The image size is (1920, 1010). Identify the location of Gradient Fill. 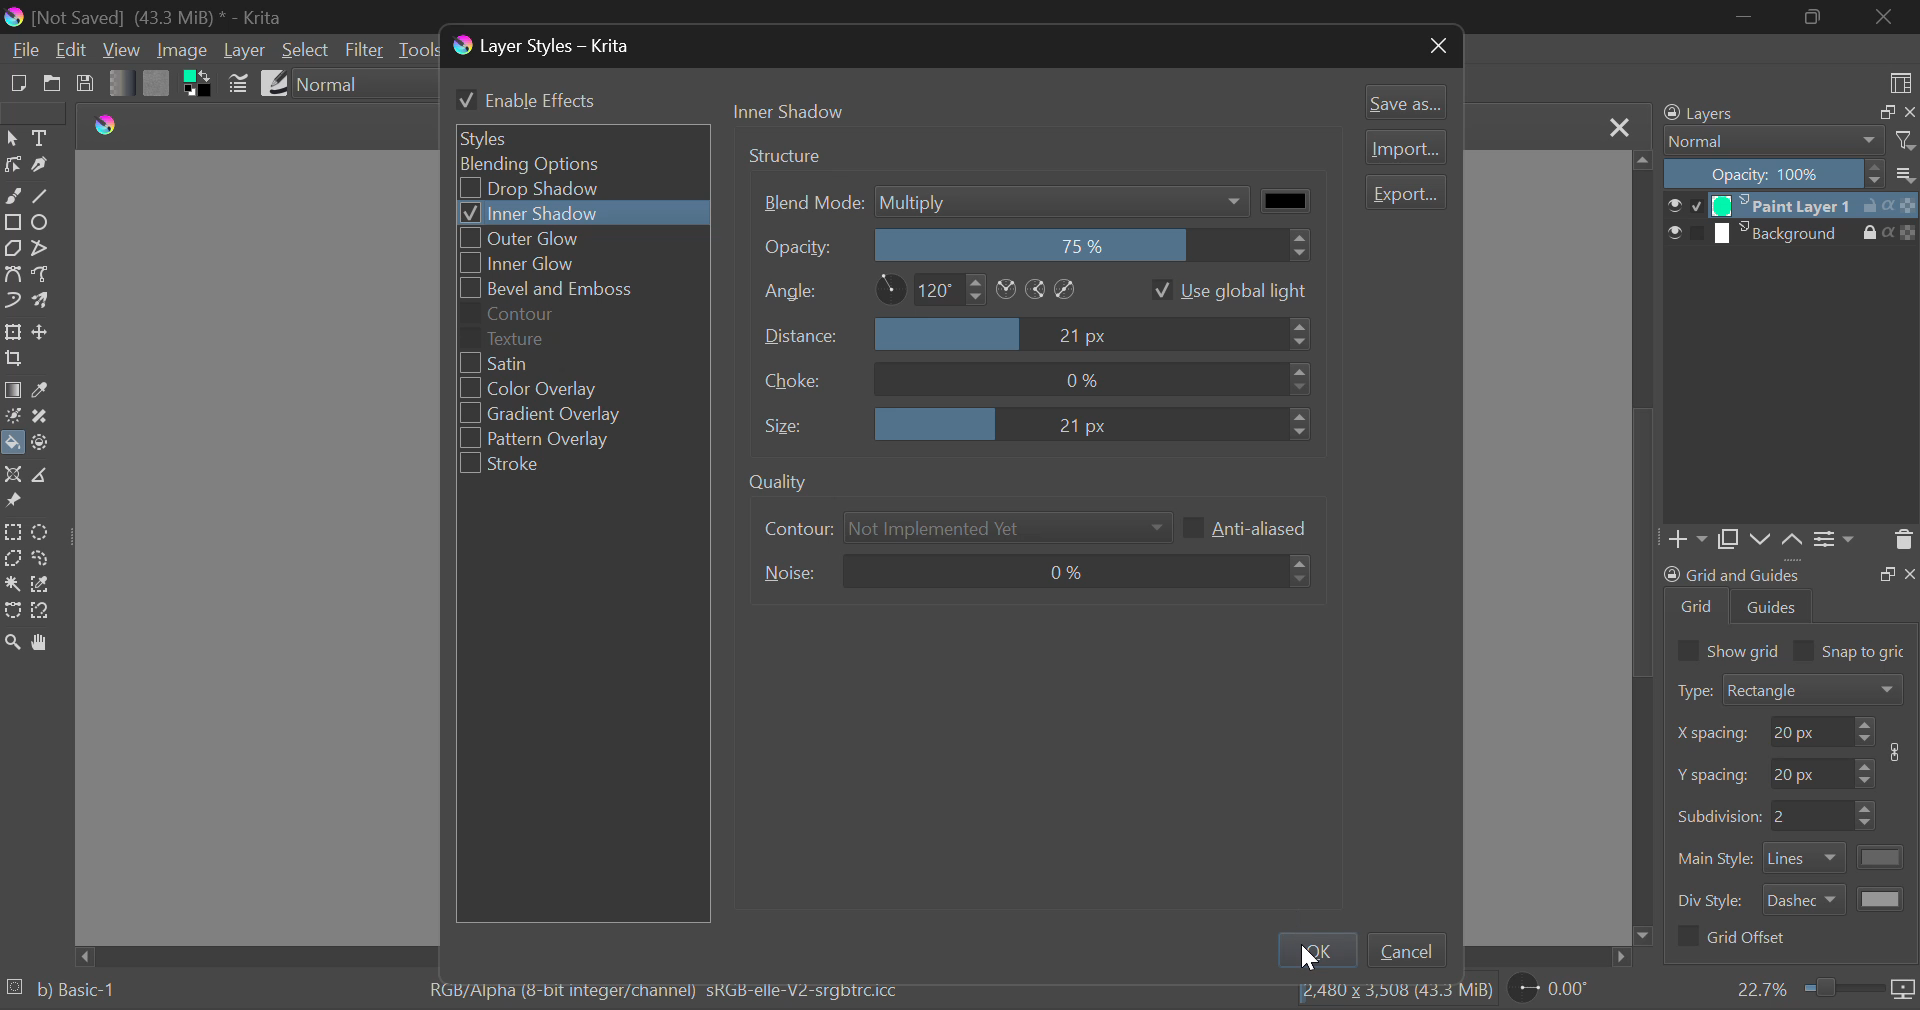
(14, 390).